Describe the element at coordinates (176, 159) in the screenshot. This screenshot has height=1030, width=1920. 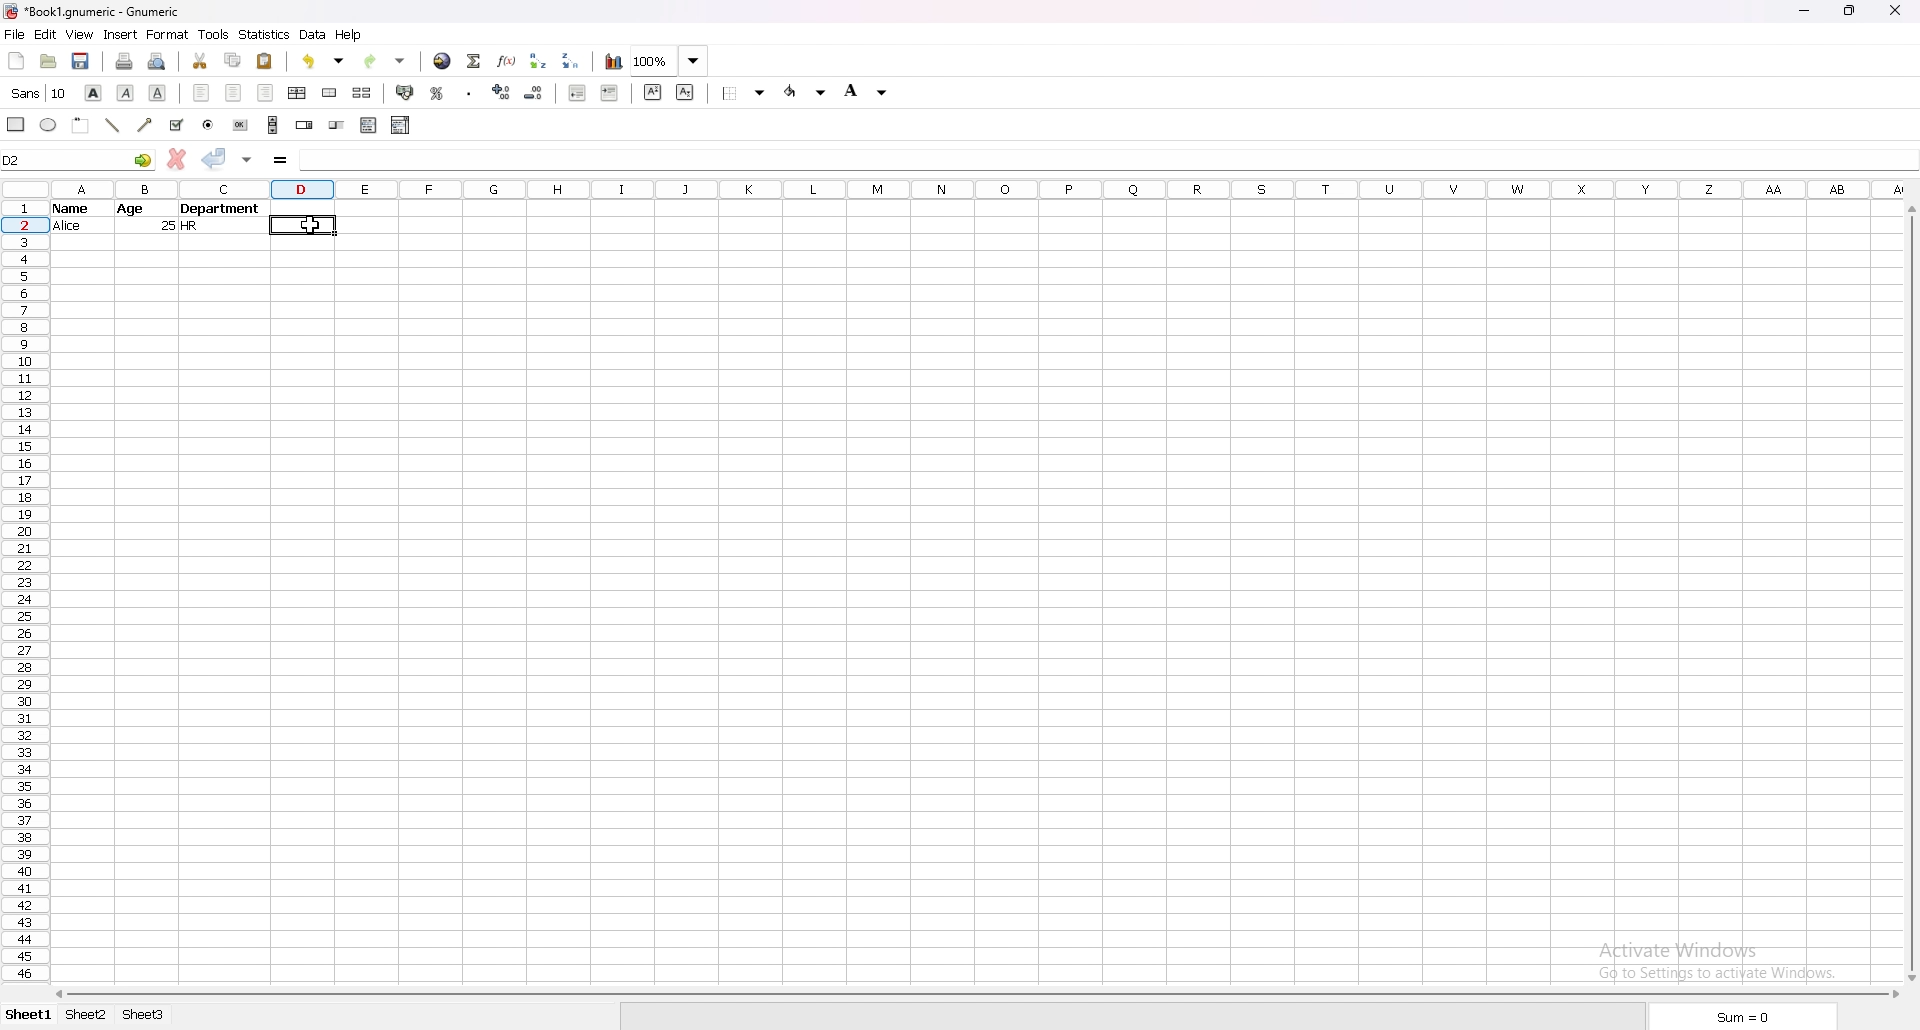
I see `cancel changes` at that location.